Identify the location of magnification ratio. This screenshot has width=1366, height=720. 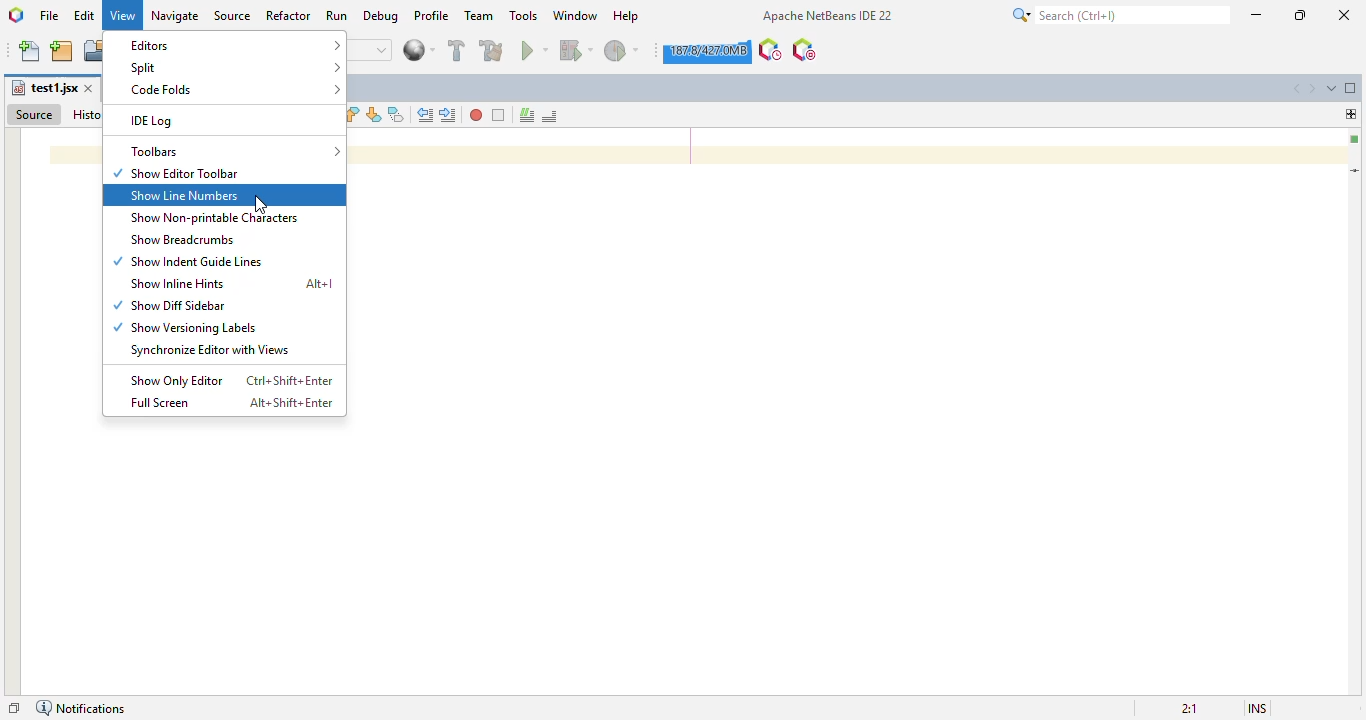
(1191, 709).